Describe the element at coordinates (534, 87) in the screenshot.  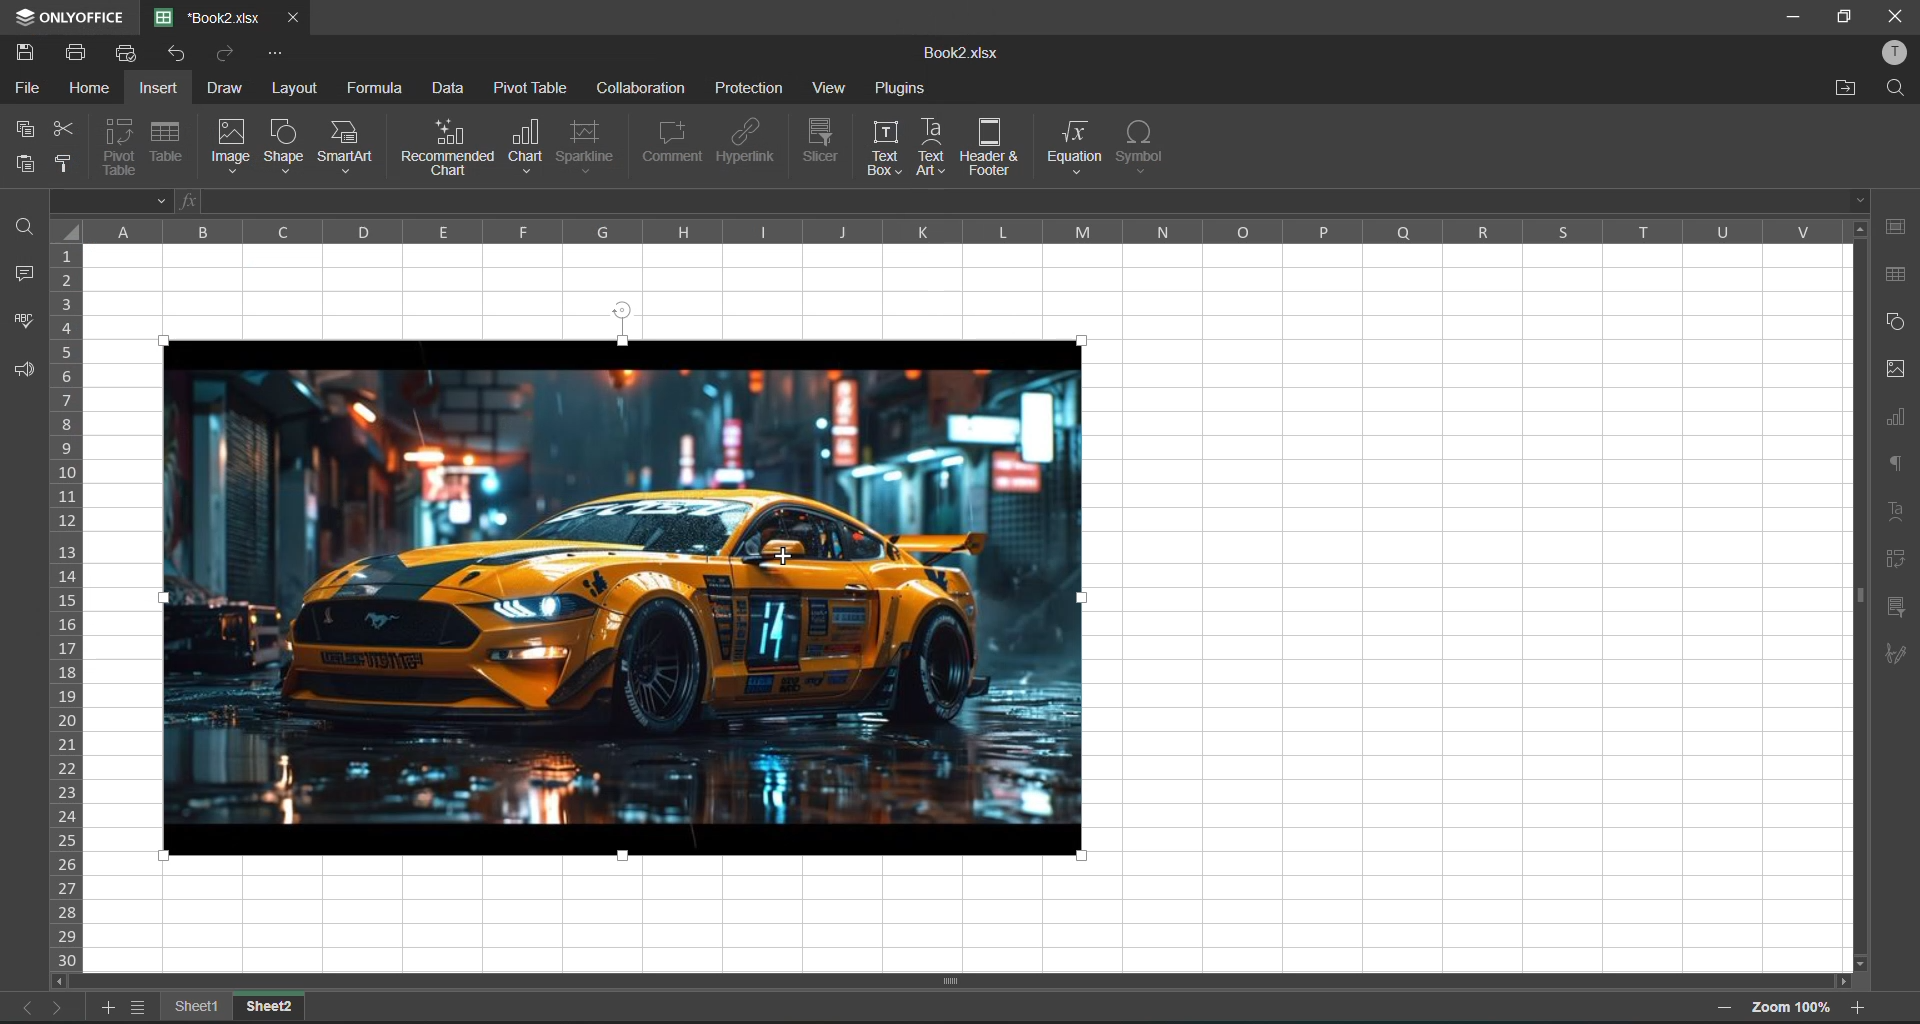
I see `pivot table` at that location.